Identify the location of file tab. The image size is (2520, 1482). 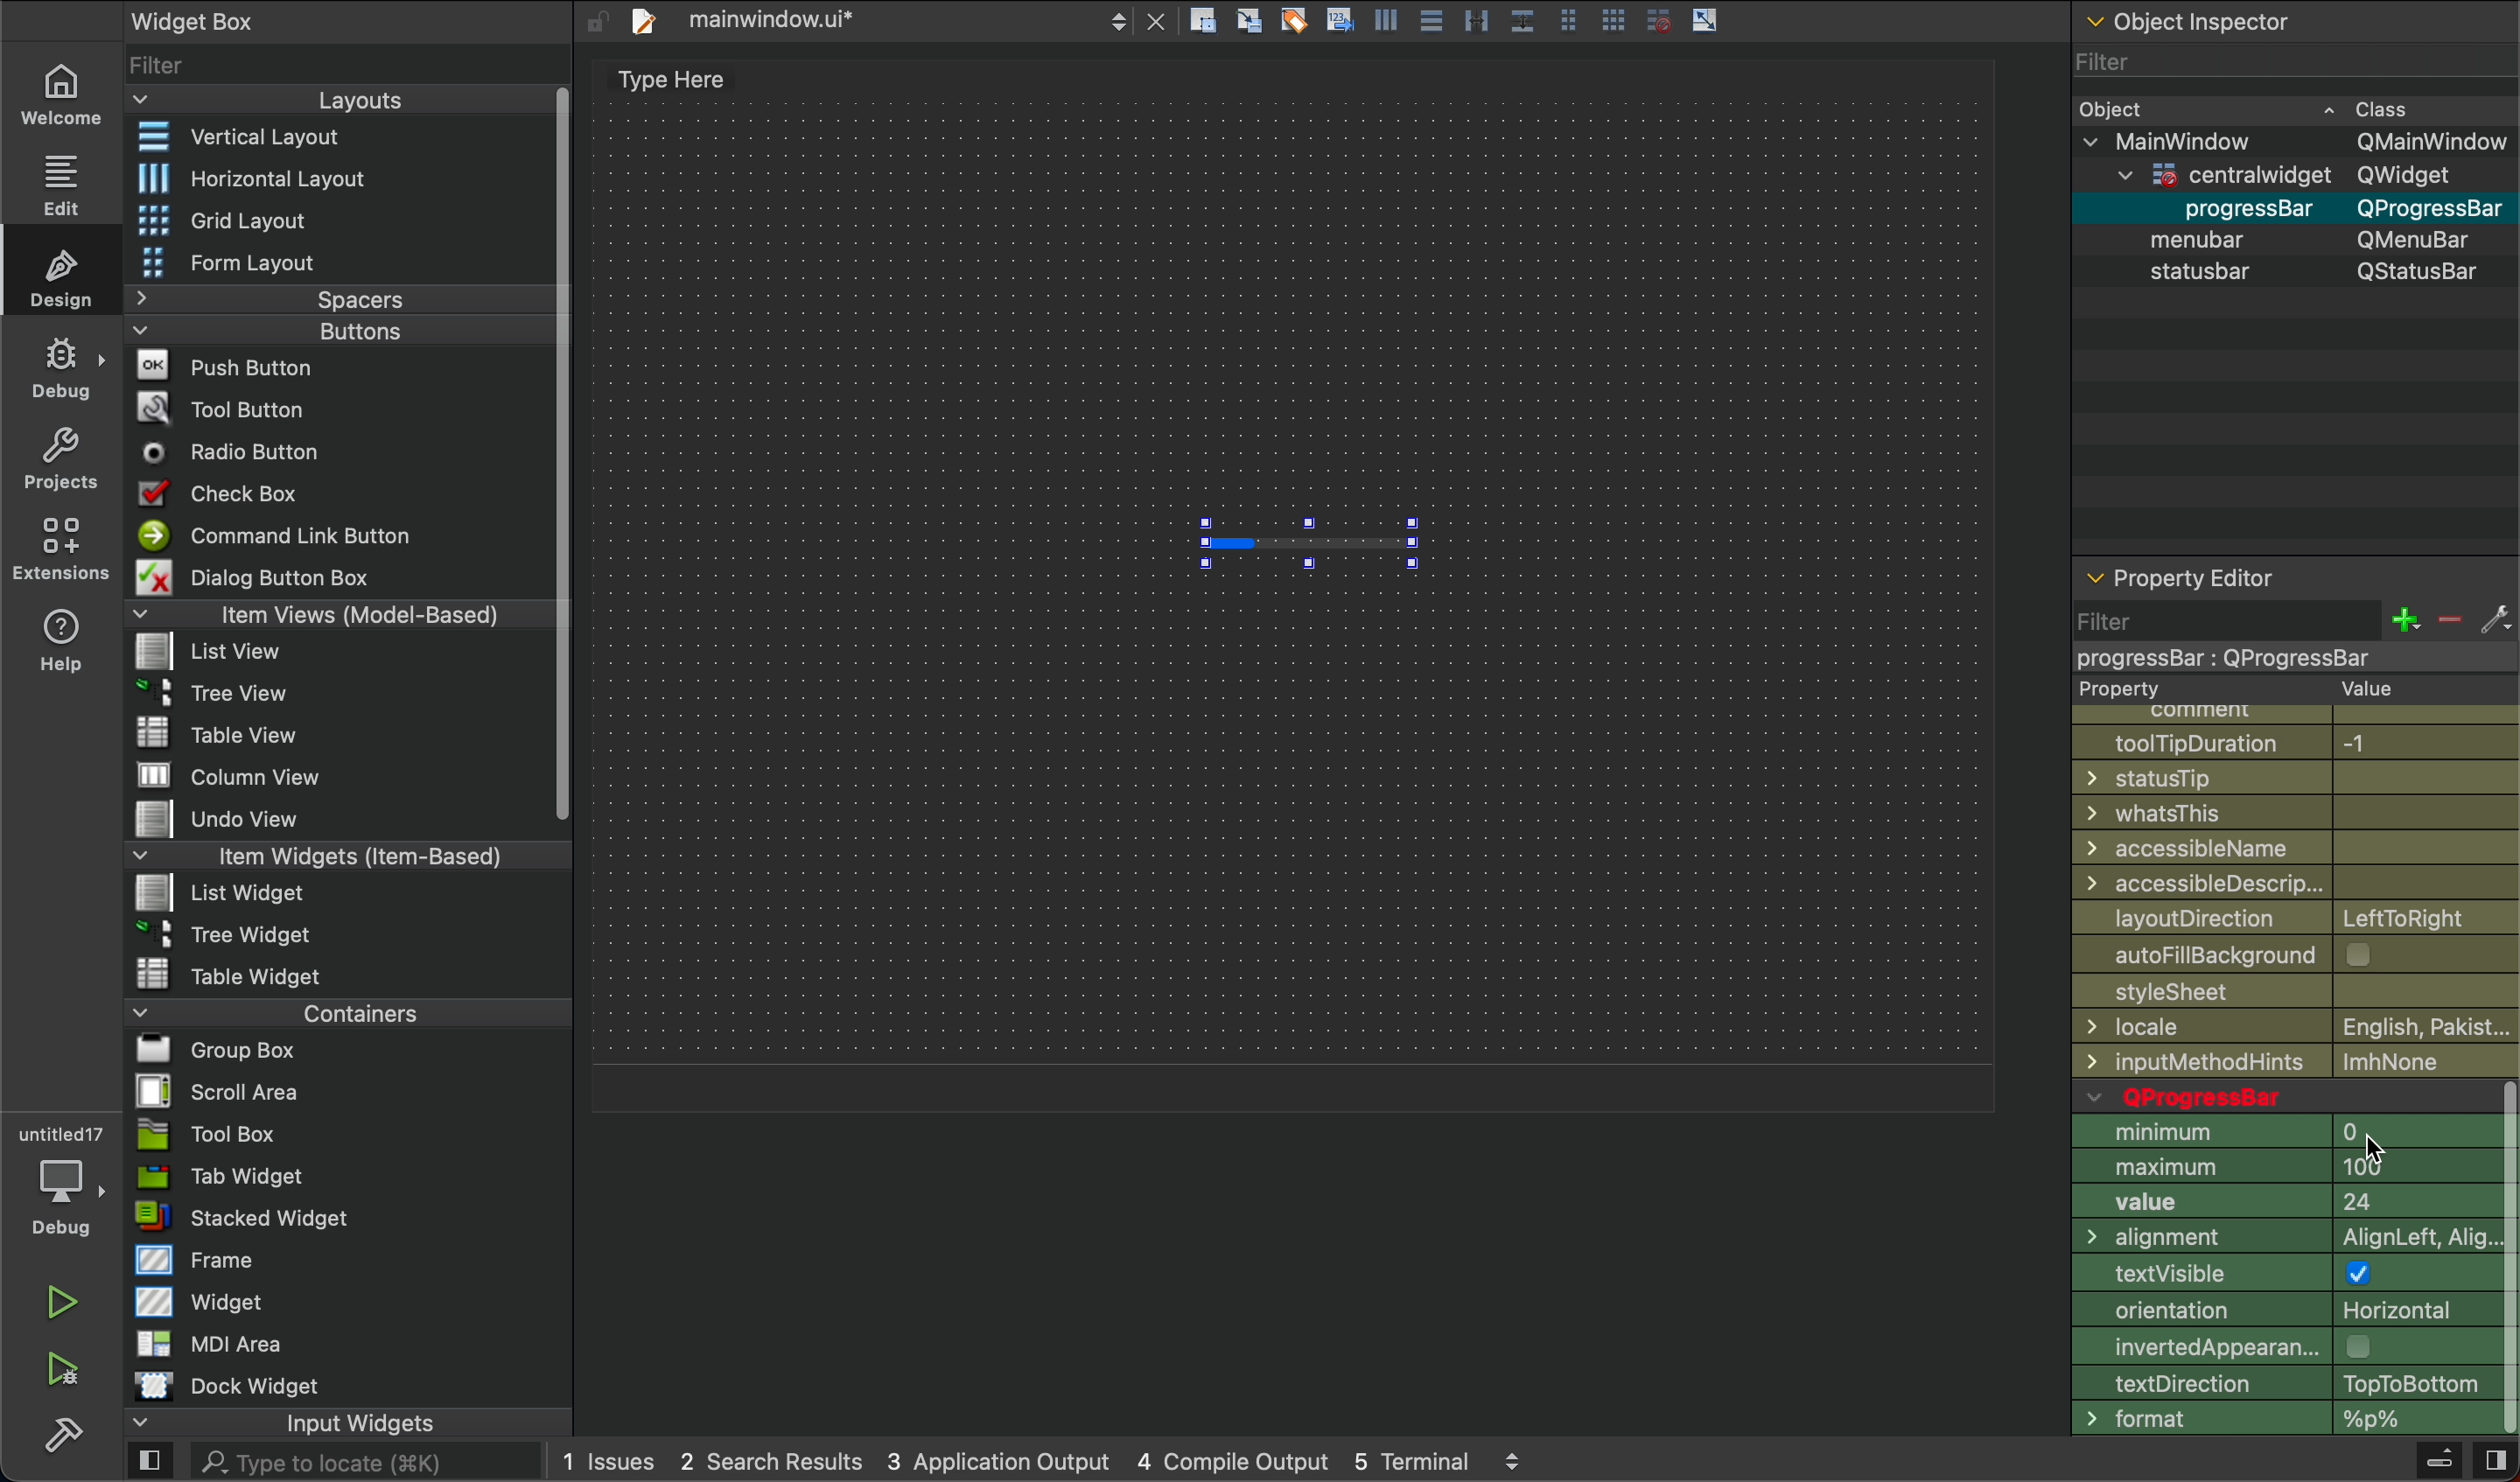
(896, 23).